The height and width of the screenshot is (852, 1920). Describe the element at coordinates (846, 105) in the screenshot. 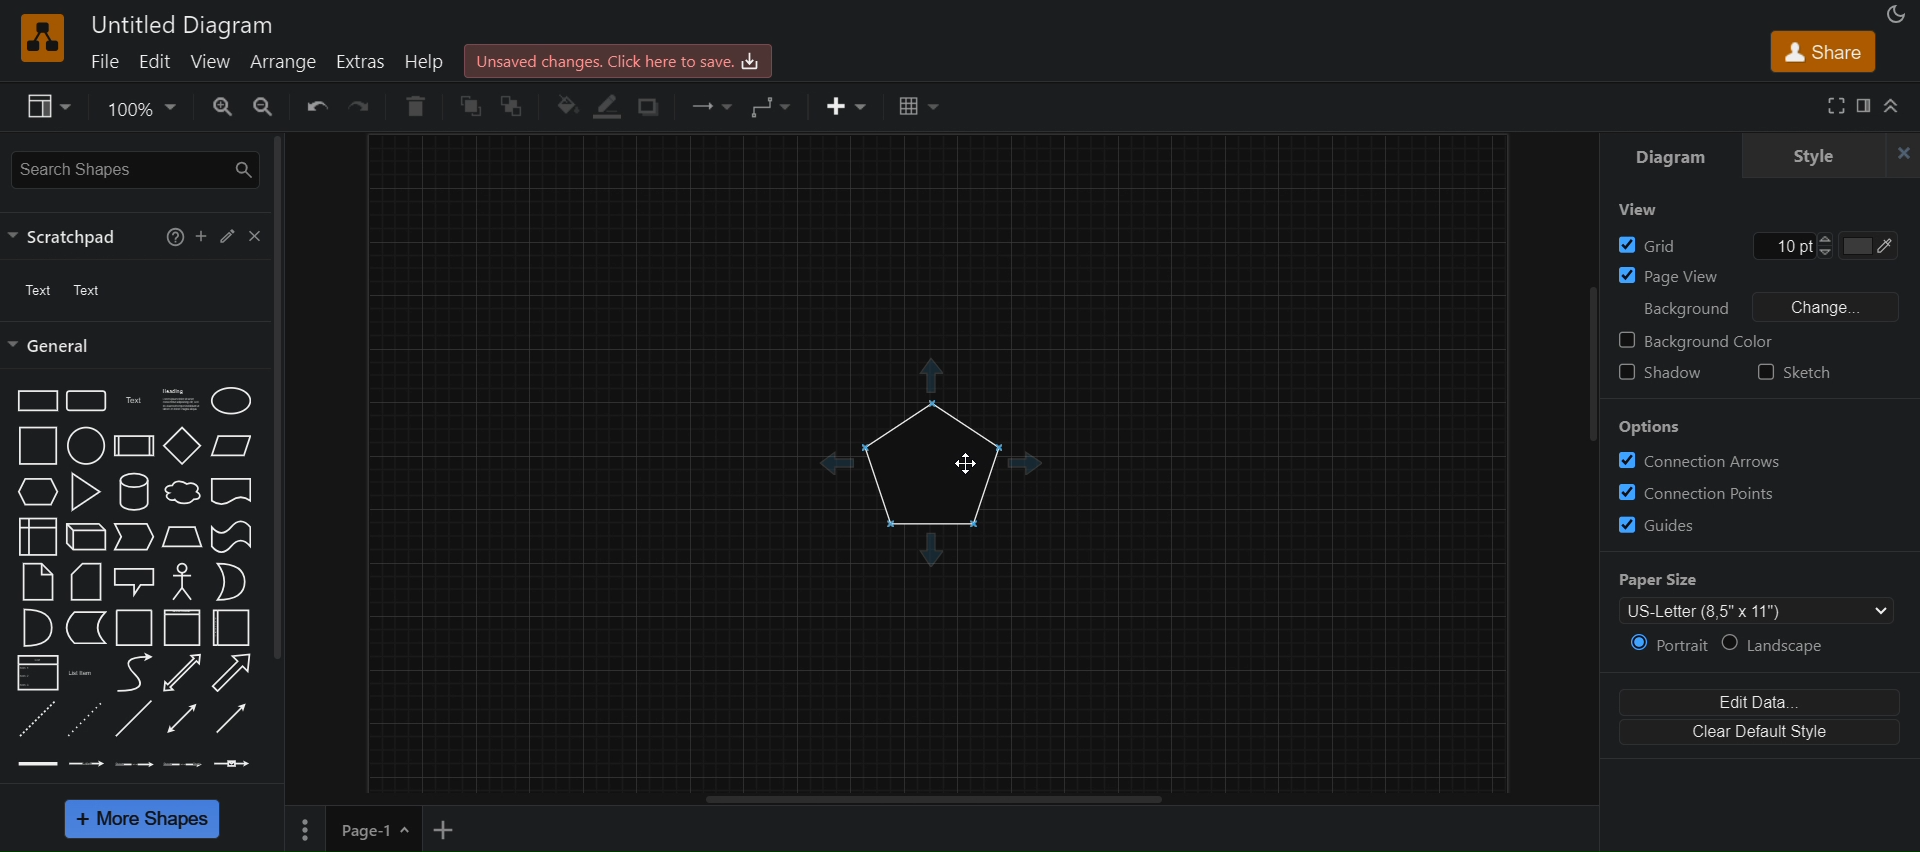

I see `insert` at that location.